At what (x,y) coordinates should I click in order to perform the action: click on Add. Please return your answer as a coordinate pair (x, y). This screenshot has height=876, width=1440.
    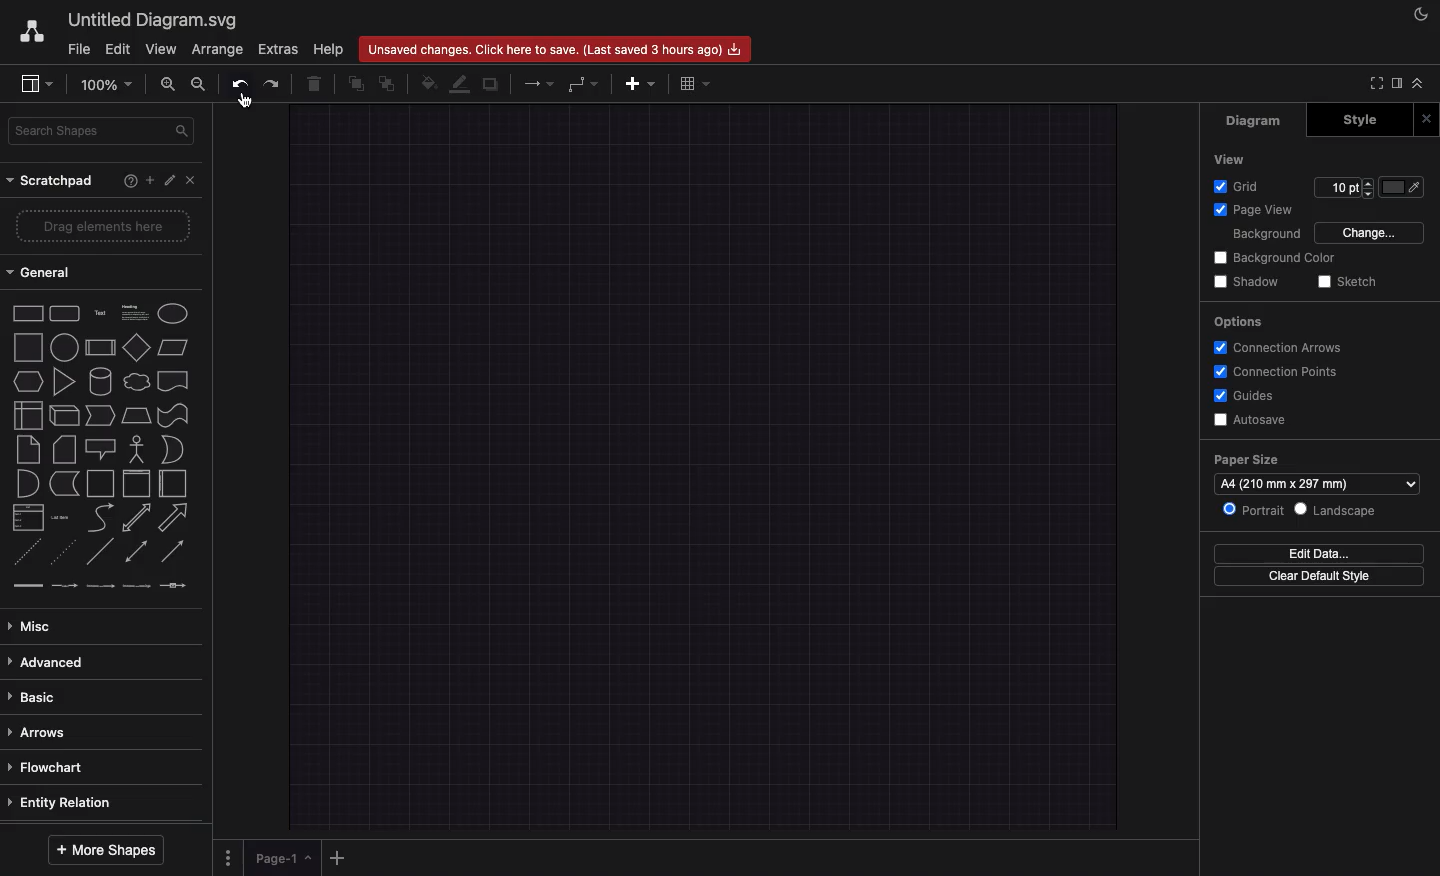
    Looking at the image, I should click on (640, 84).